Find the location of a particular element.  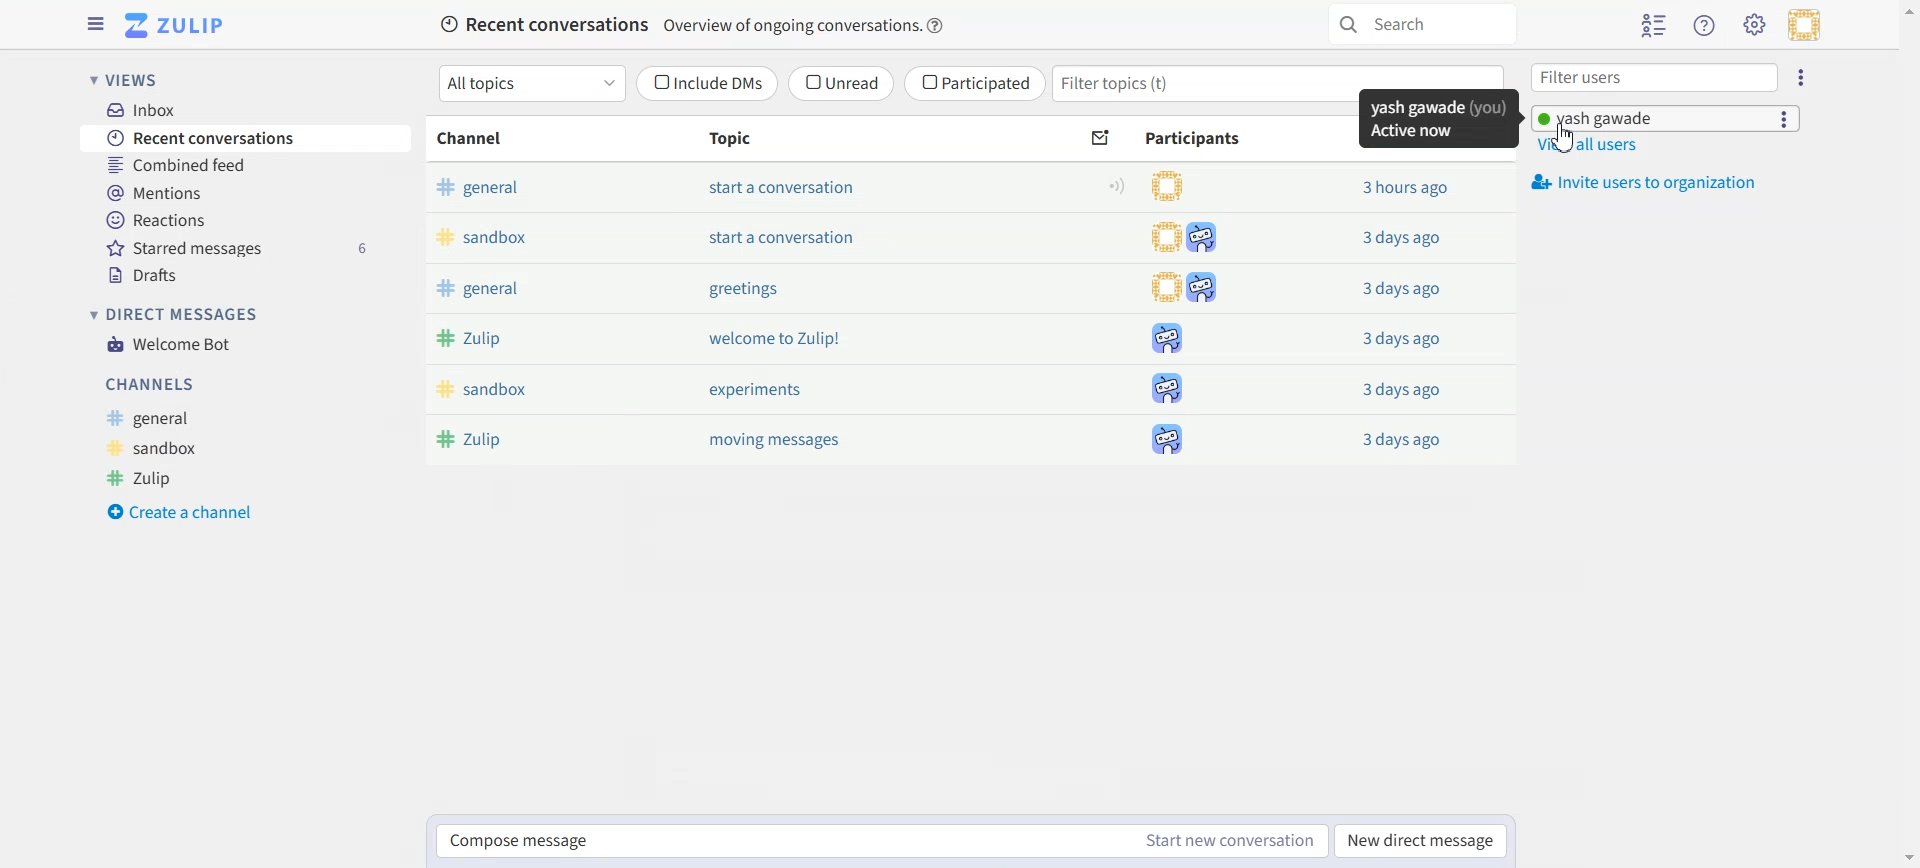

participants is located at coordinates (1165, 441).